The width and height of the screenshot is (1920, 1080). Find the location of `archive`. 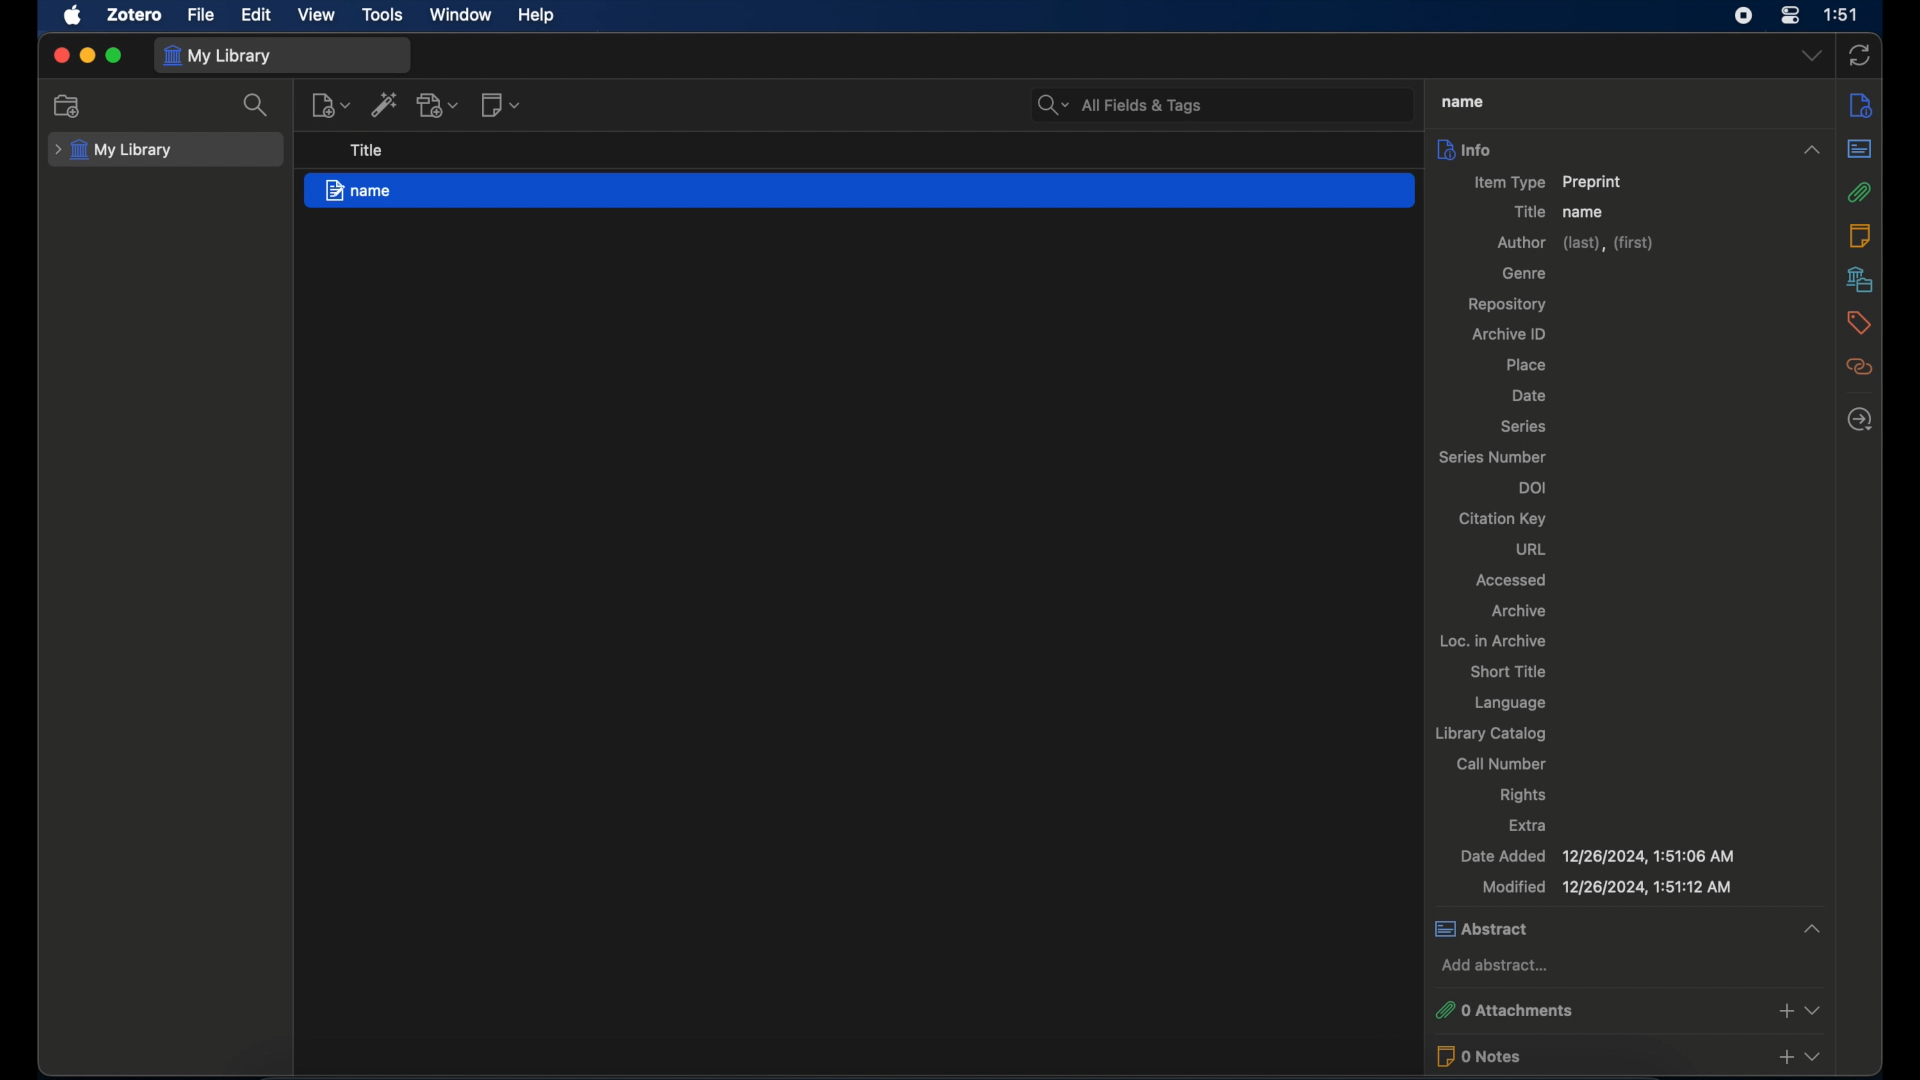

archive is located at coordinates (1522, 612).